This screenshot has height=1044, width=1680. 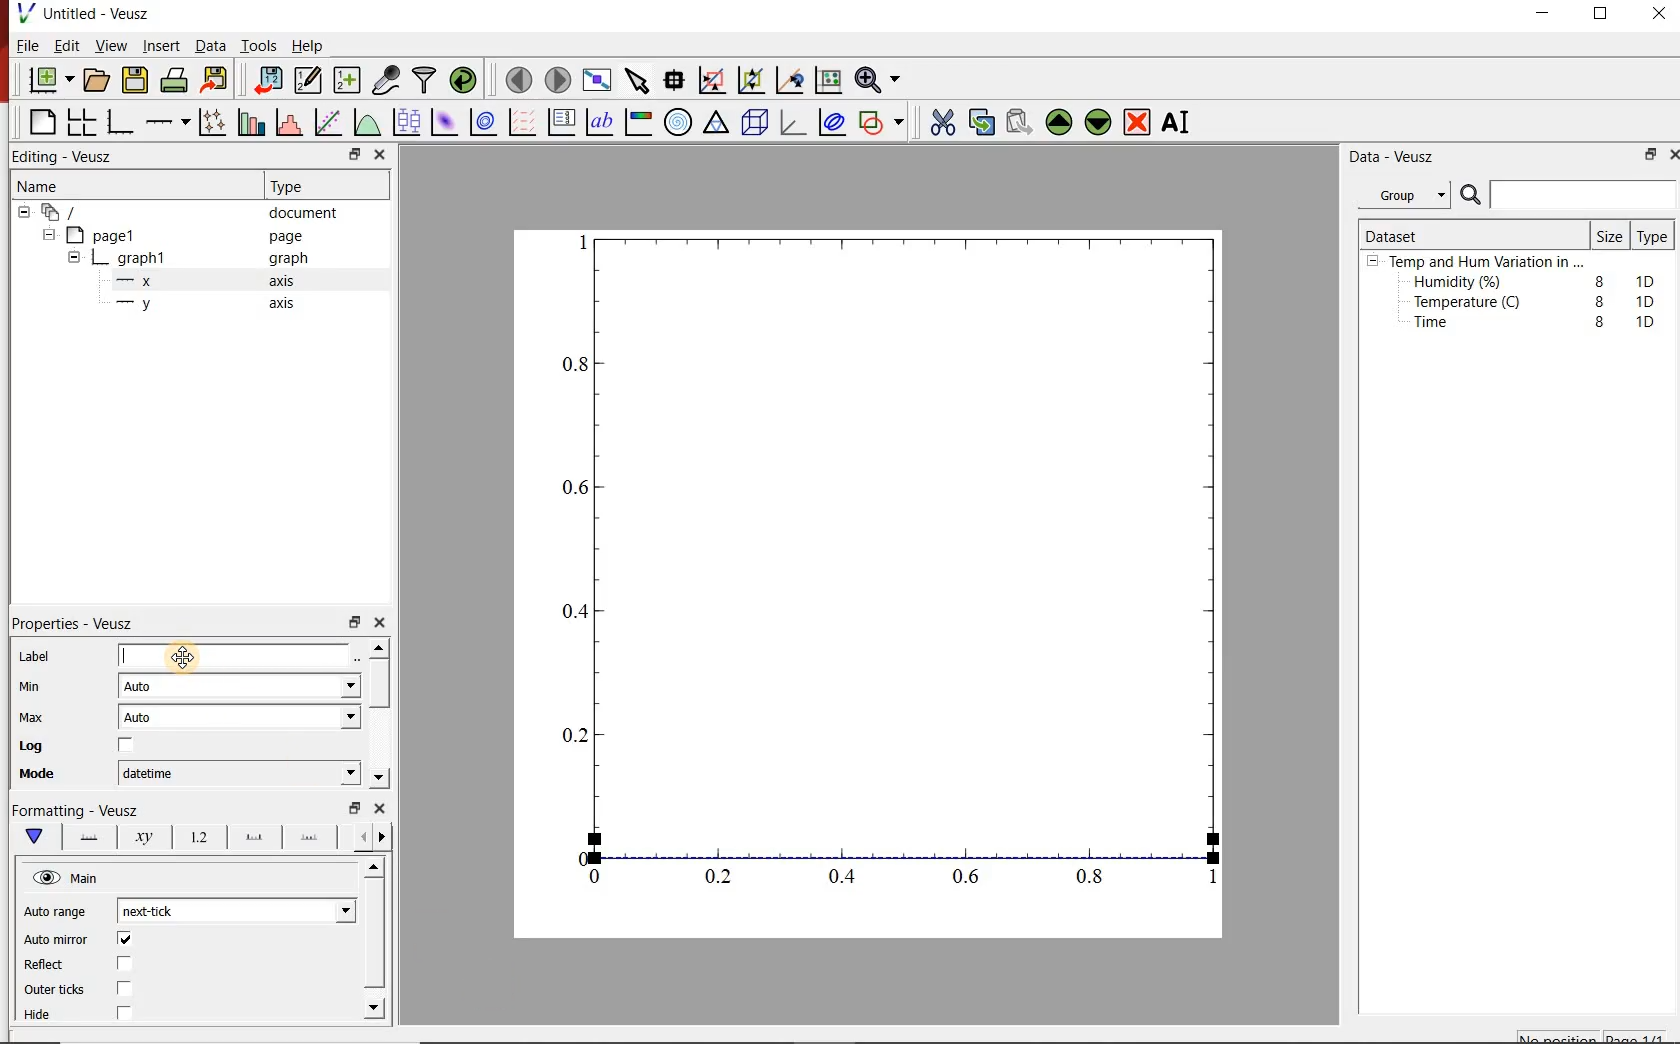 I want to click on plot key, so click(x=565, y=122).